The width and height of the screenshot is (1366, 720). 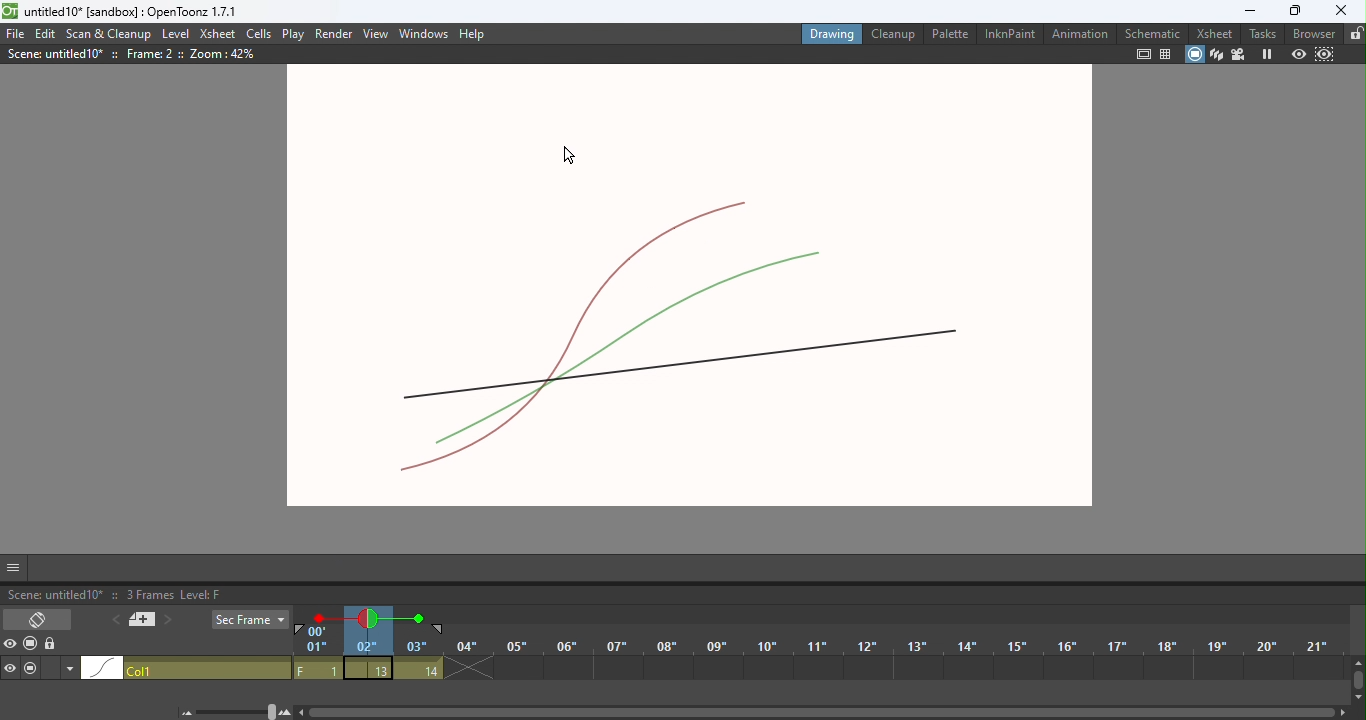 What do you see at coordinates (573, 156) in the screenshot?
I see `Cursor` at bounding box center [573, 156].